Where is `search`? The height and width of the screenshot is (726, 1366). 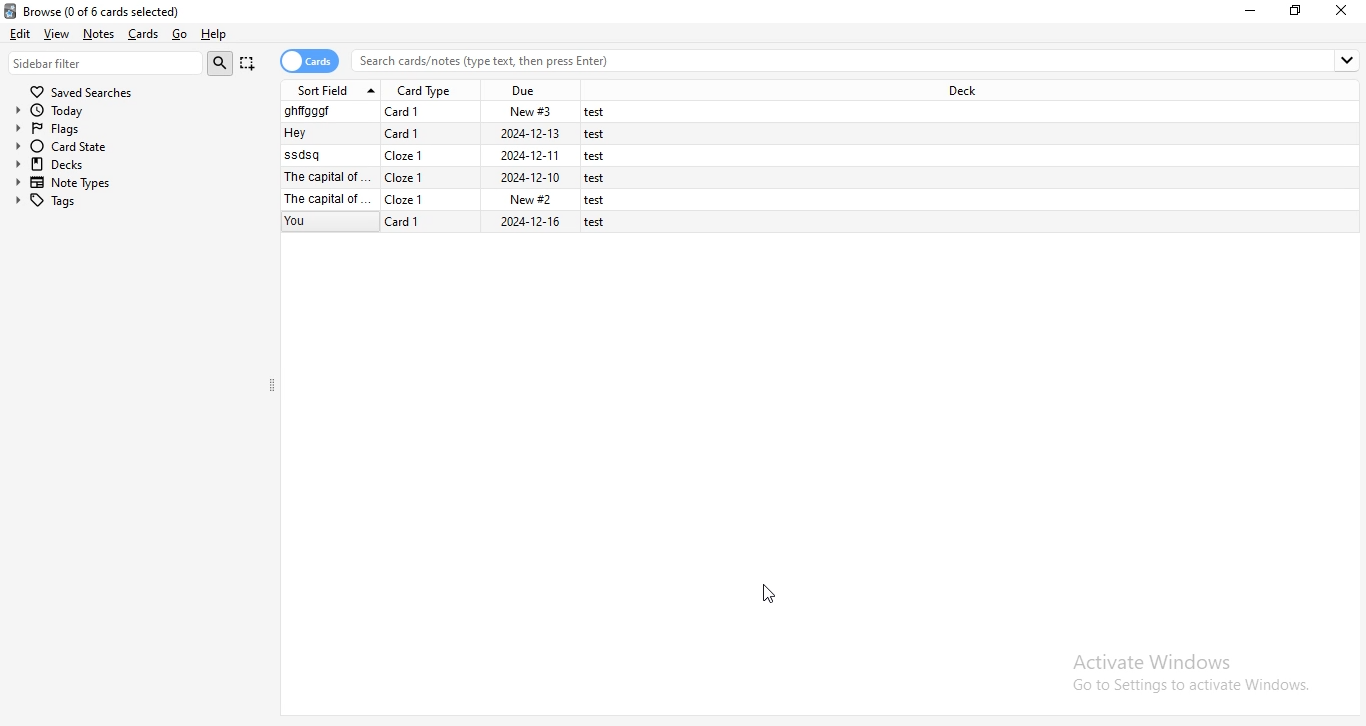 search is located at coordinates (220, 63).